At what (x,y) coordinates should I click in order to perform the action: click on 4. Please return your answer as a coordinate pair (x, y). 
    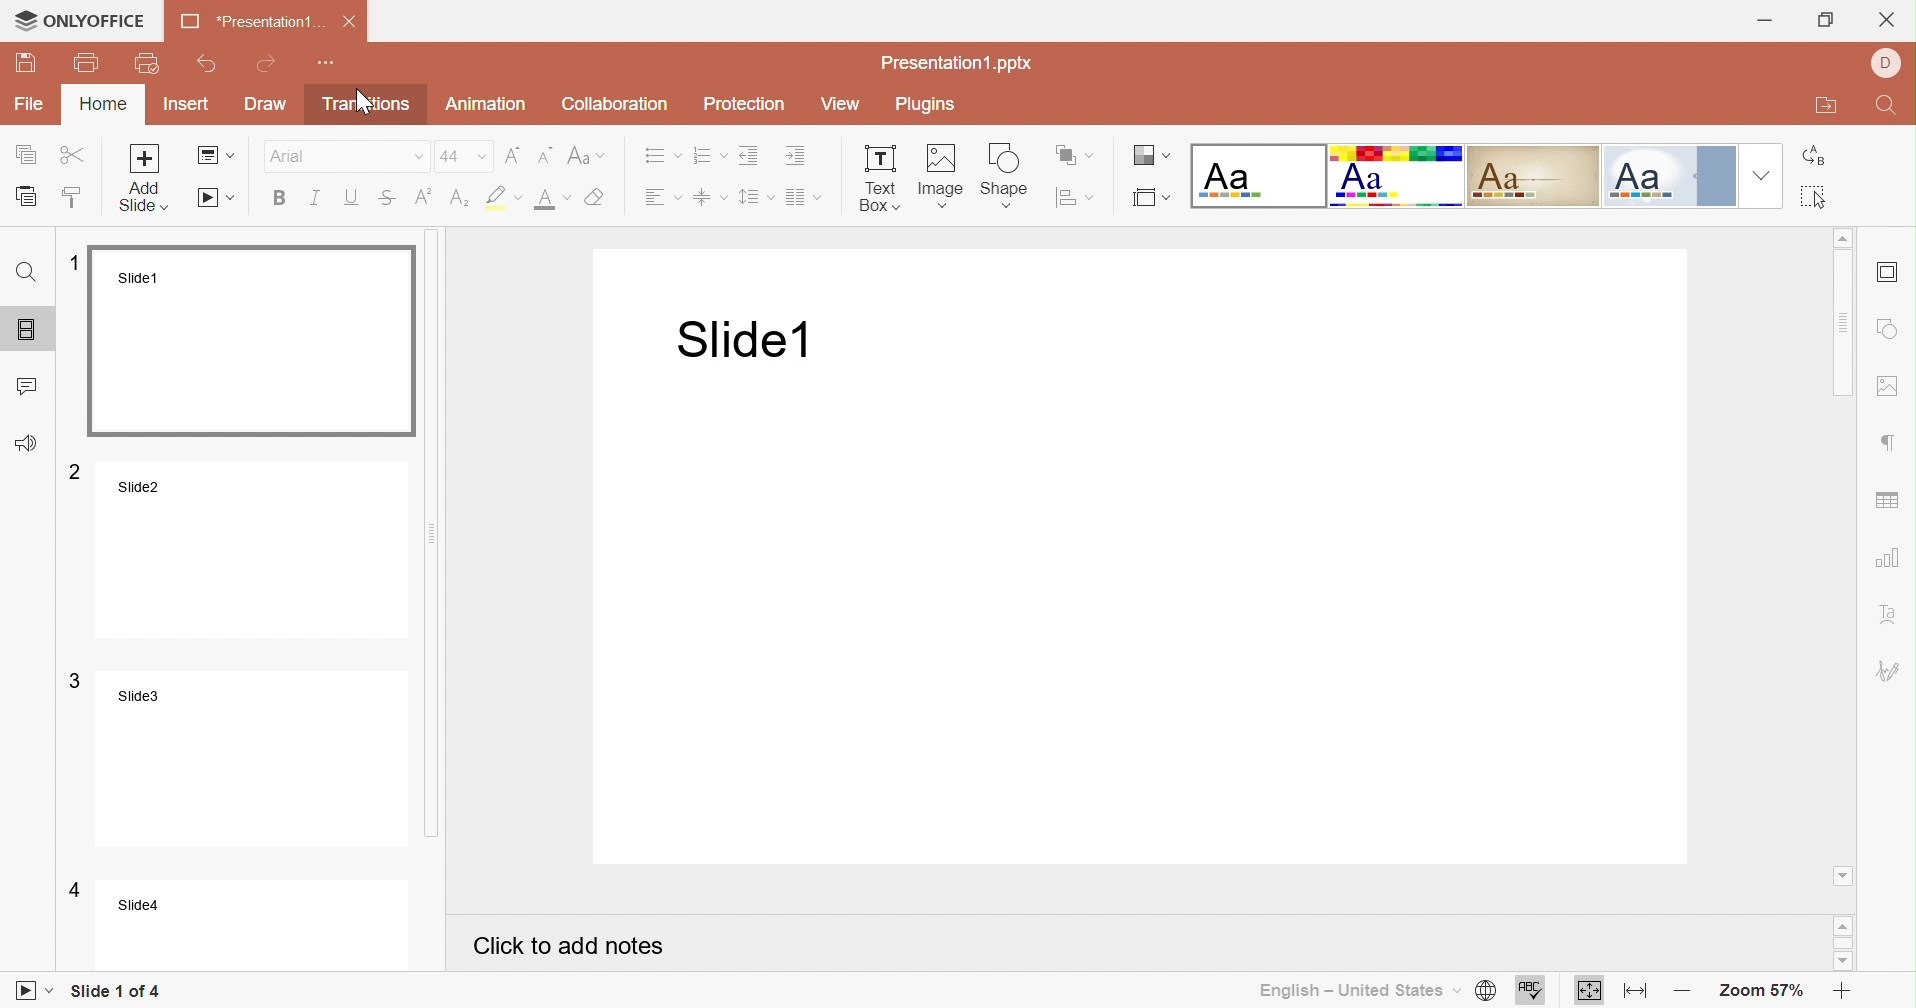
    Looking at the image, I should click on (78, 891).